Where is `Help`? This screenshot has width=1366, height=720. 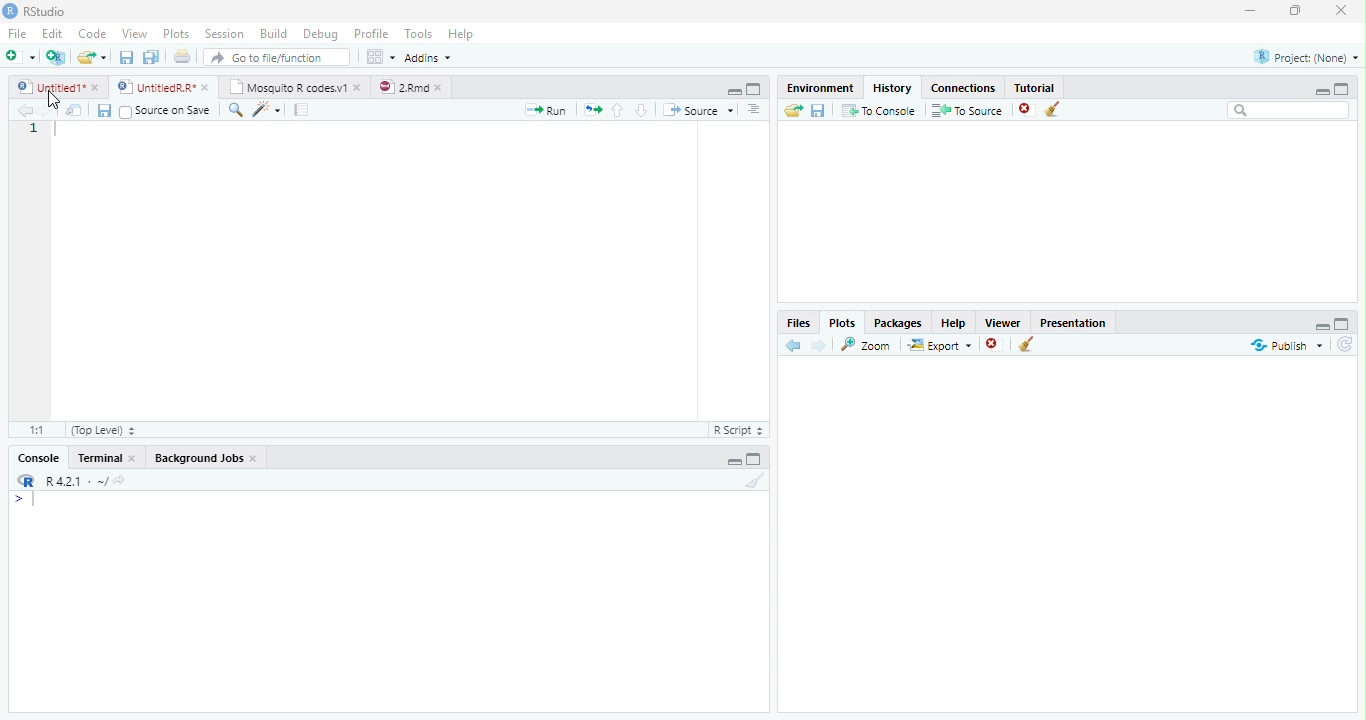 Help is located at coordinates (463, 33).